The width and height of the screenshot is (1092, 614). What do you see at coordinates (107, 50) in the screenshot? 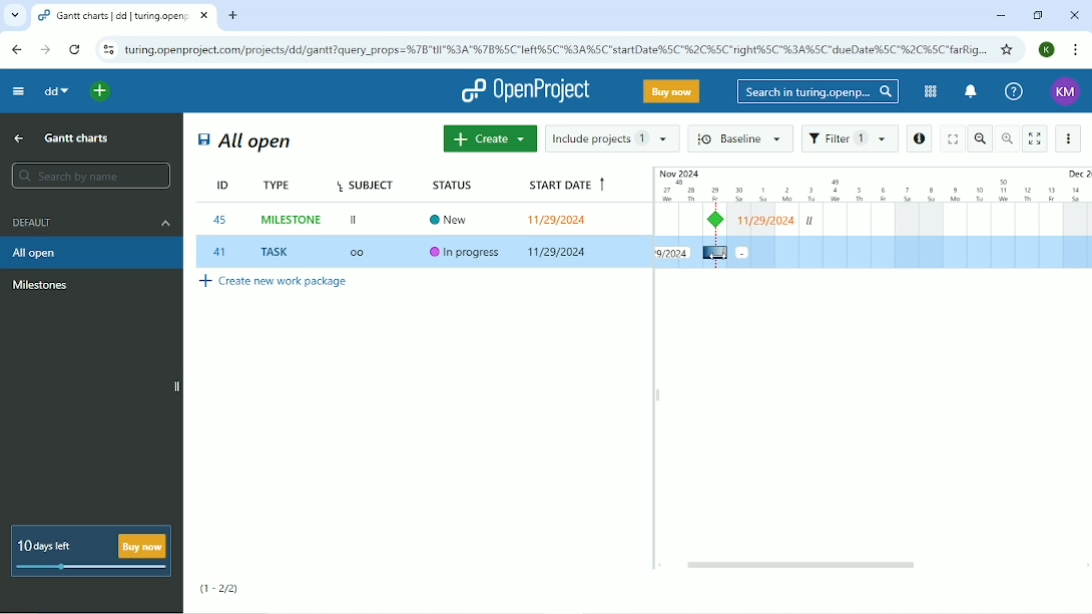
I see `View site information` at bounding box center [107, 50].